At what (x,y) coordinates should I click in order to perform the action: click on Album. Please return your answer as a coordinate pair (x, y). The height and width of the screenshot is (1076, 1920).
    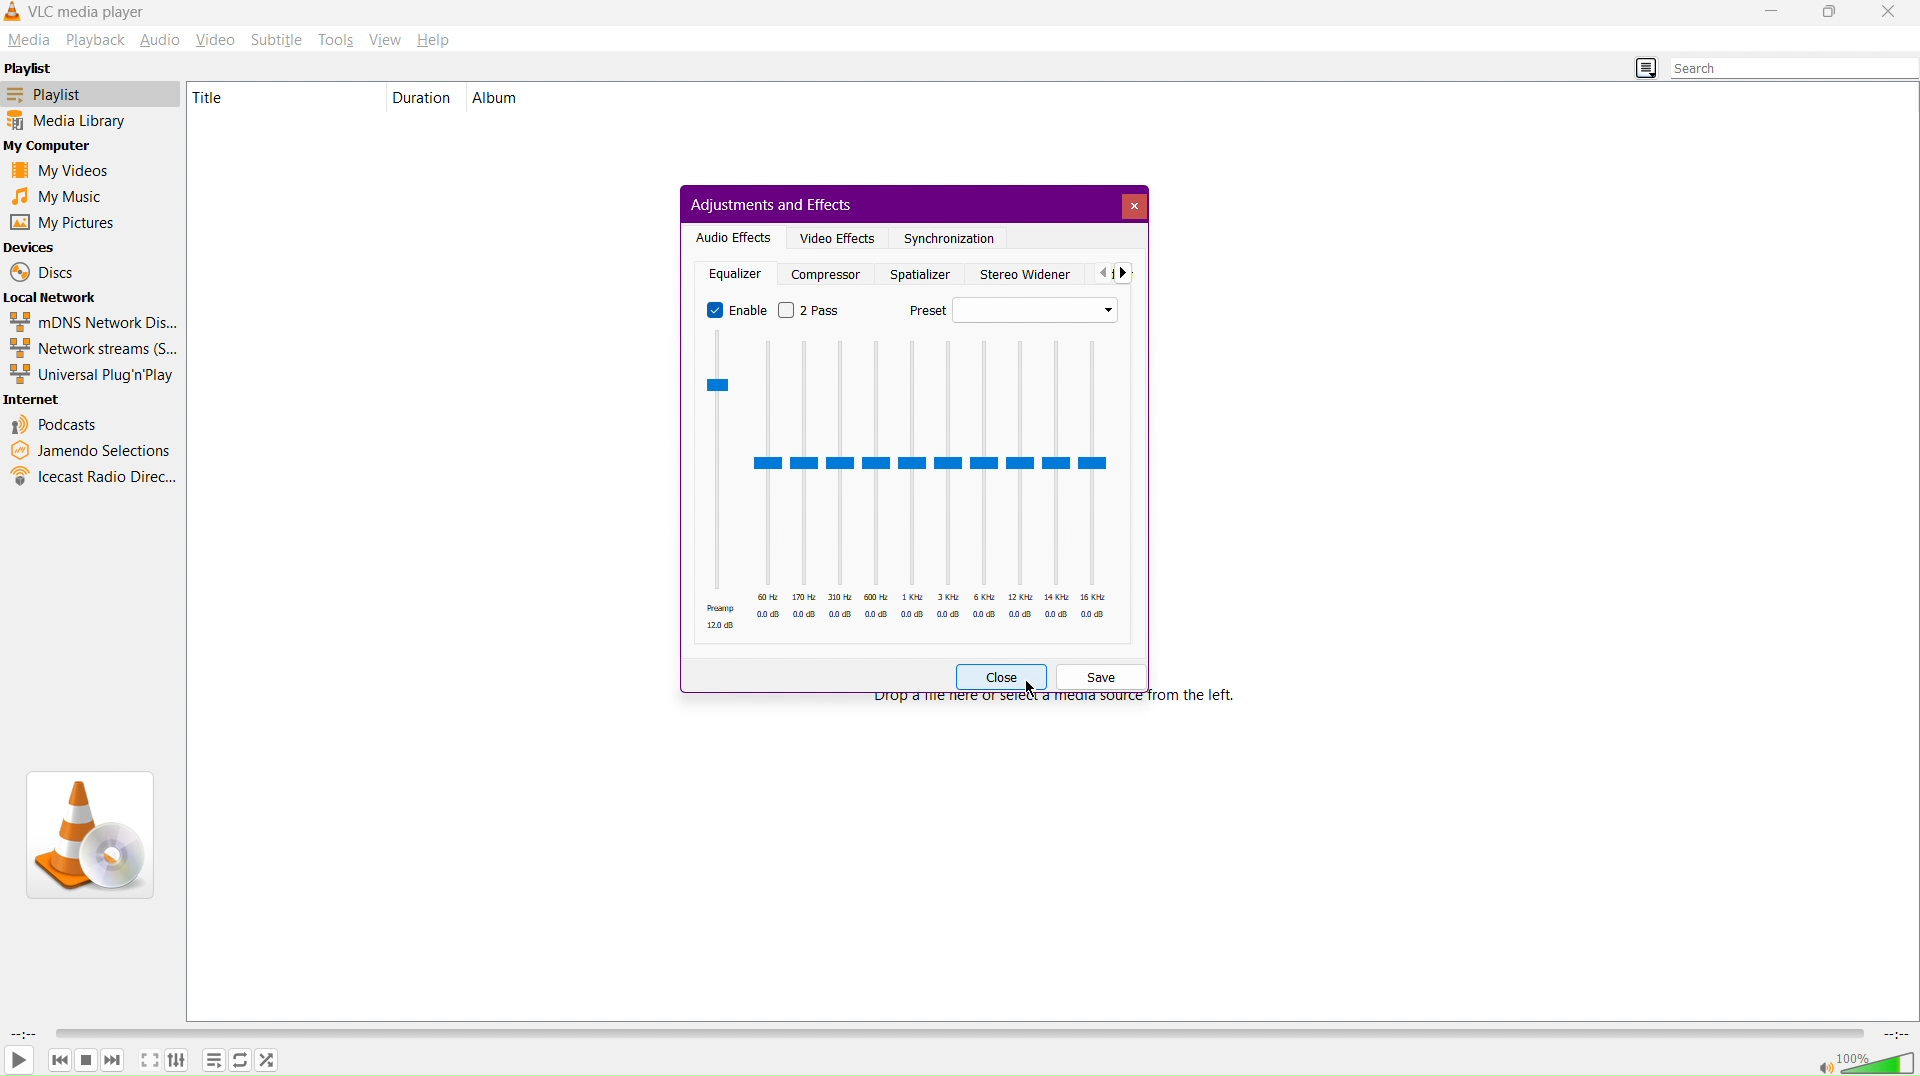
    Looking at the image, I should click on (502, 98).